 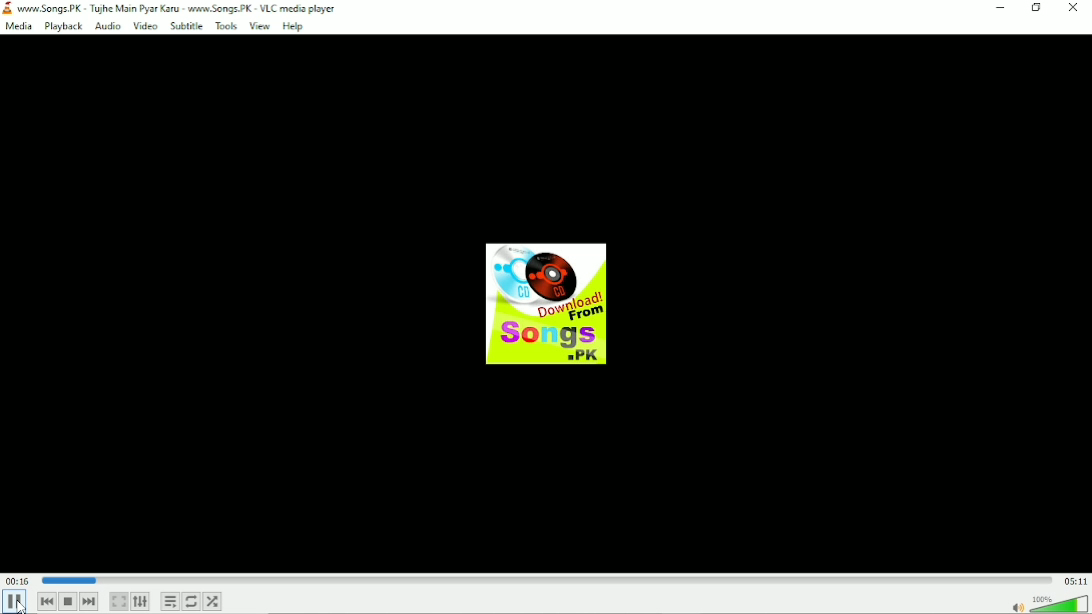 What do you see at coordinates (1072, 580) in the screenshot?
I see `05:11` at bounding box center [1072, 580].